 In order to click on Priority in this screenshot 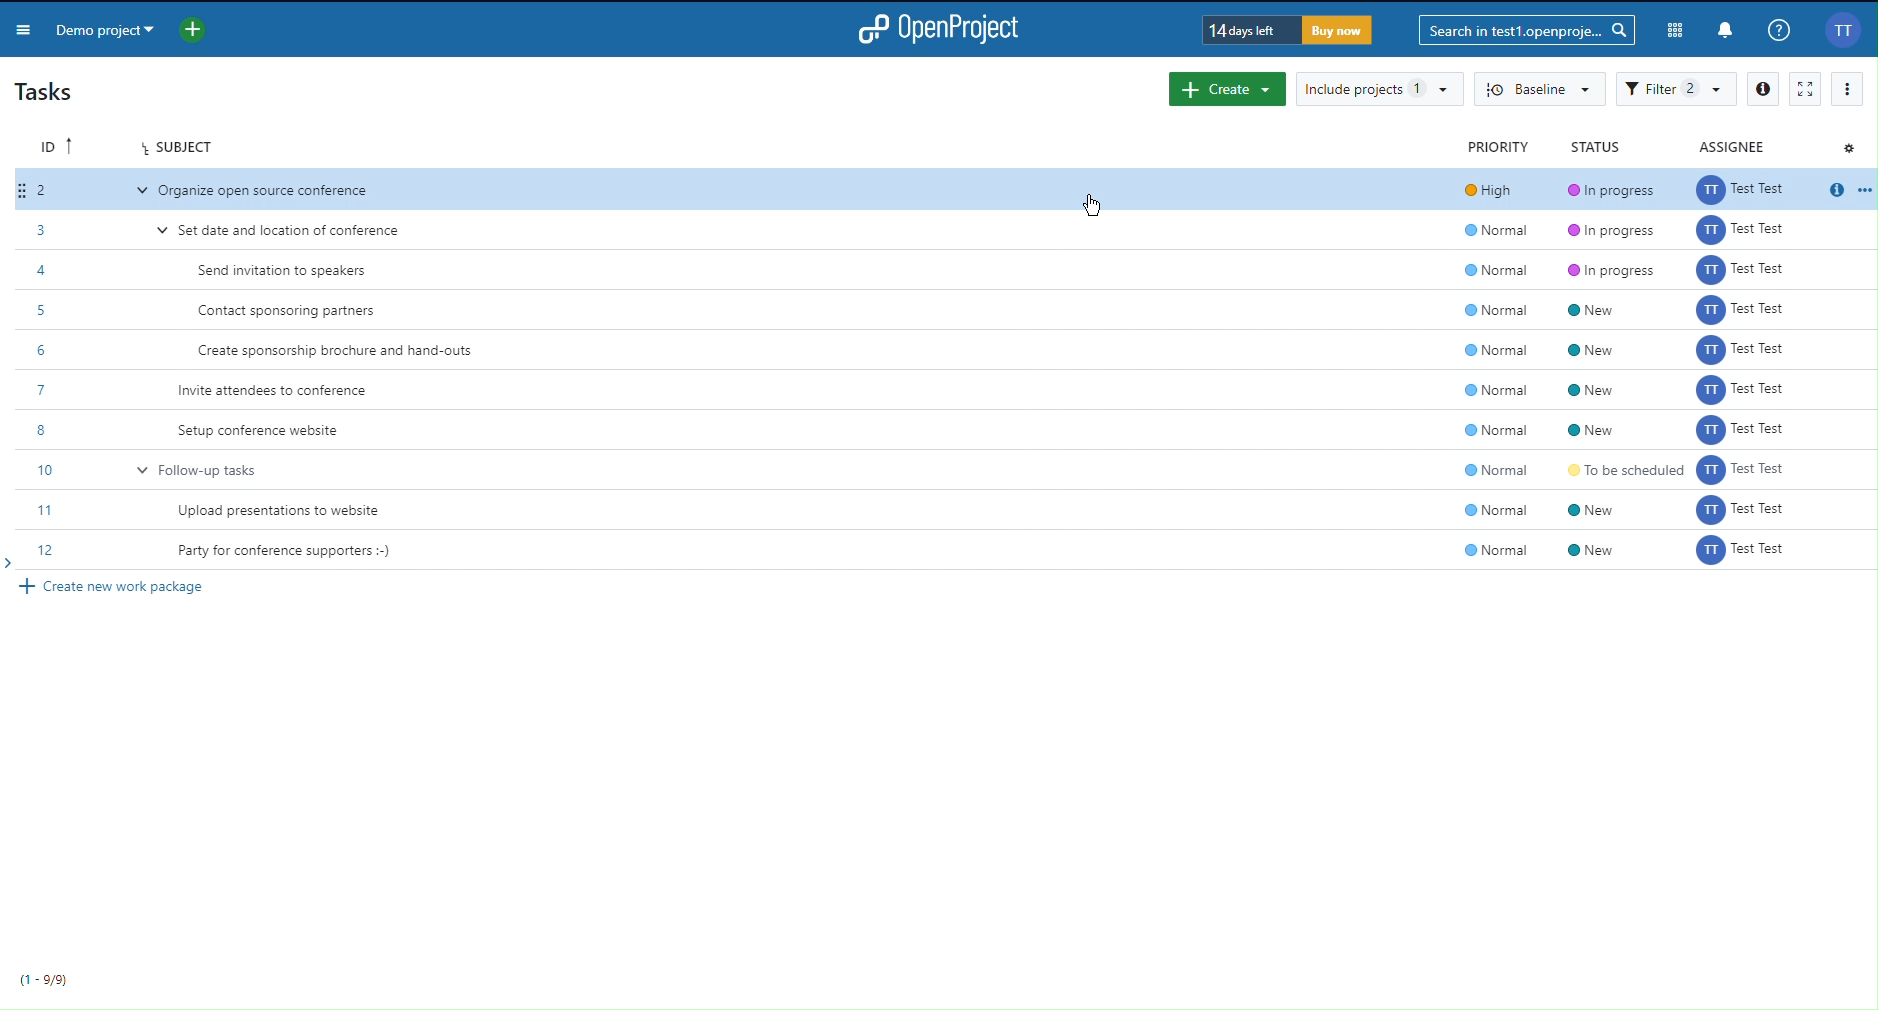, I will do `click(1496, 146)`.